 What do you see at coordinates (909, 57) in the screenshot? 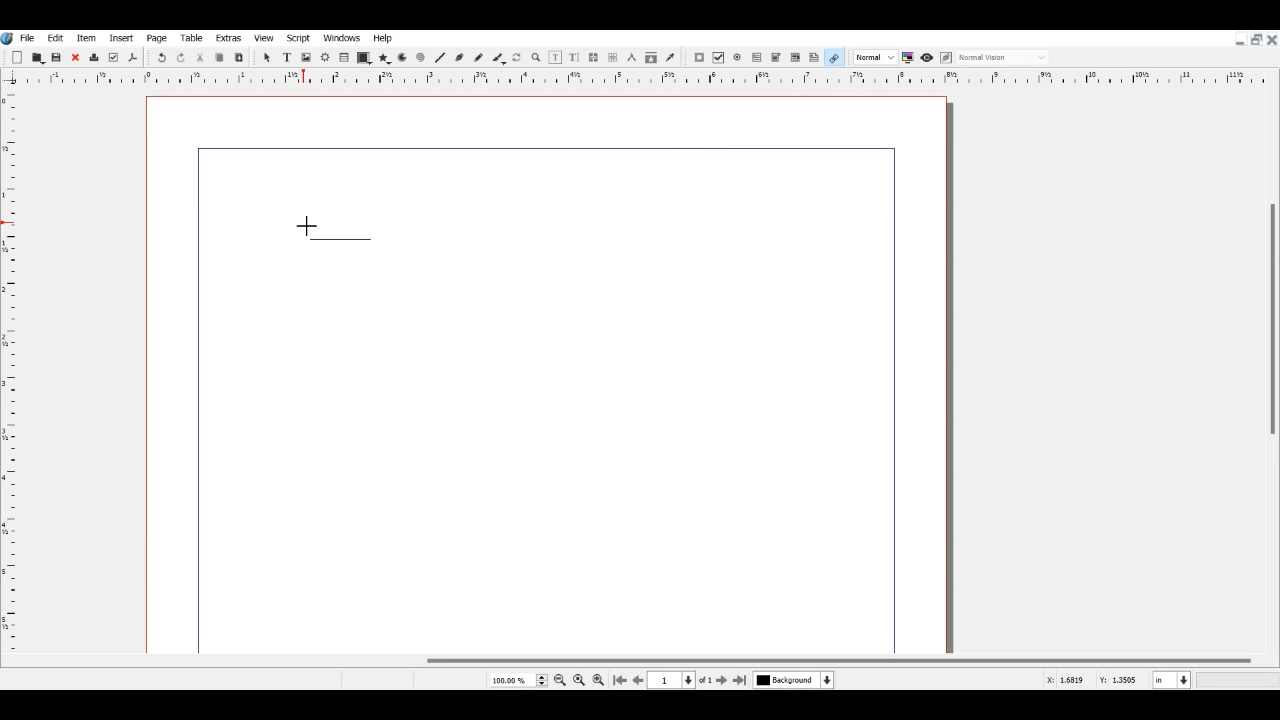
I see `Toggle color management system` at bounding box center [909, 57].